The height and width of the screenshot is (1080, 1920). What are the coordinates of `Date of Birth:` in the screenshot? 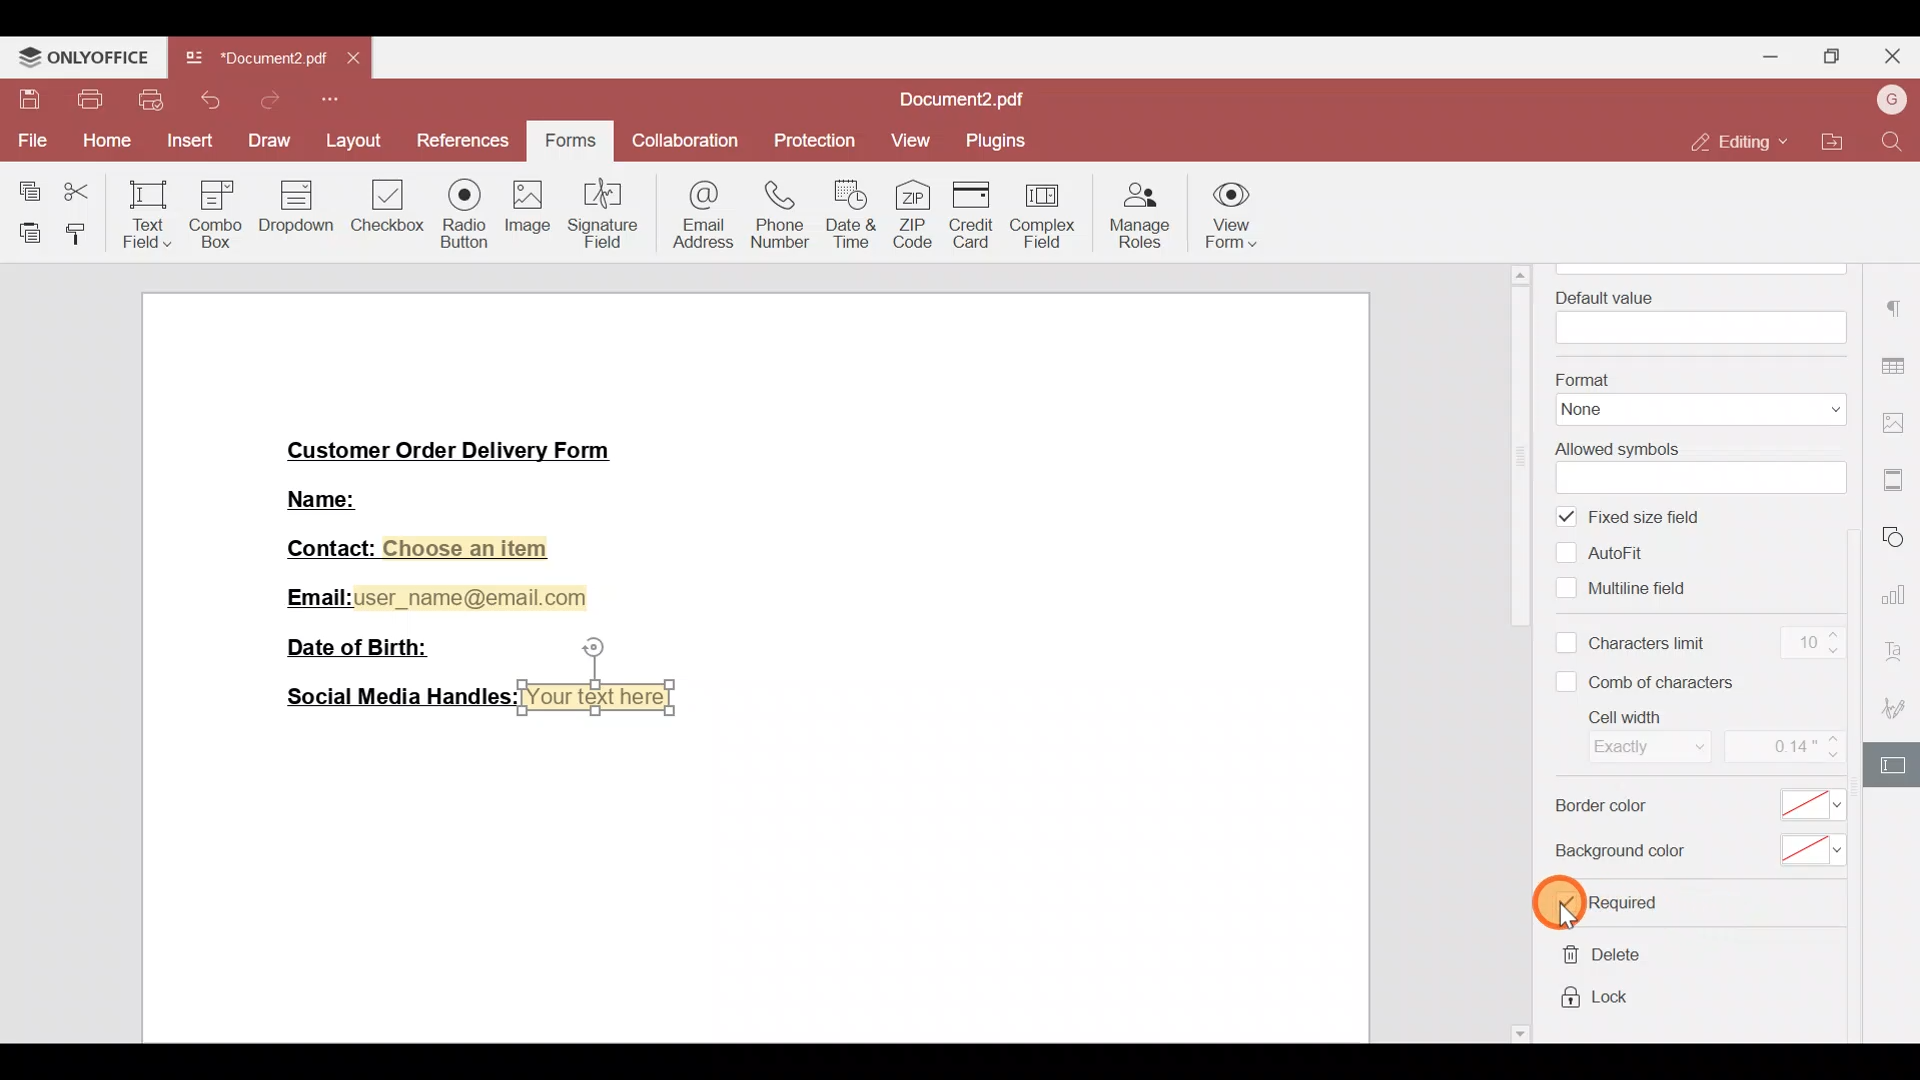 It's located at (367, 646).